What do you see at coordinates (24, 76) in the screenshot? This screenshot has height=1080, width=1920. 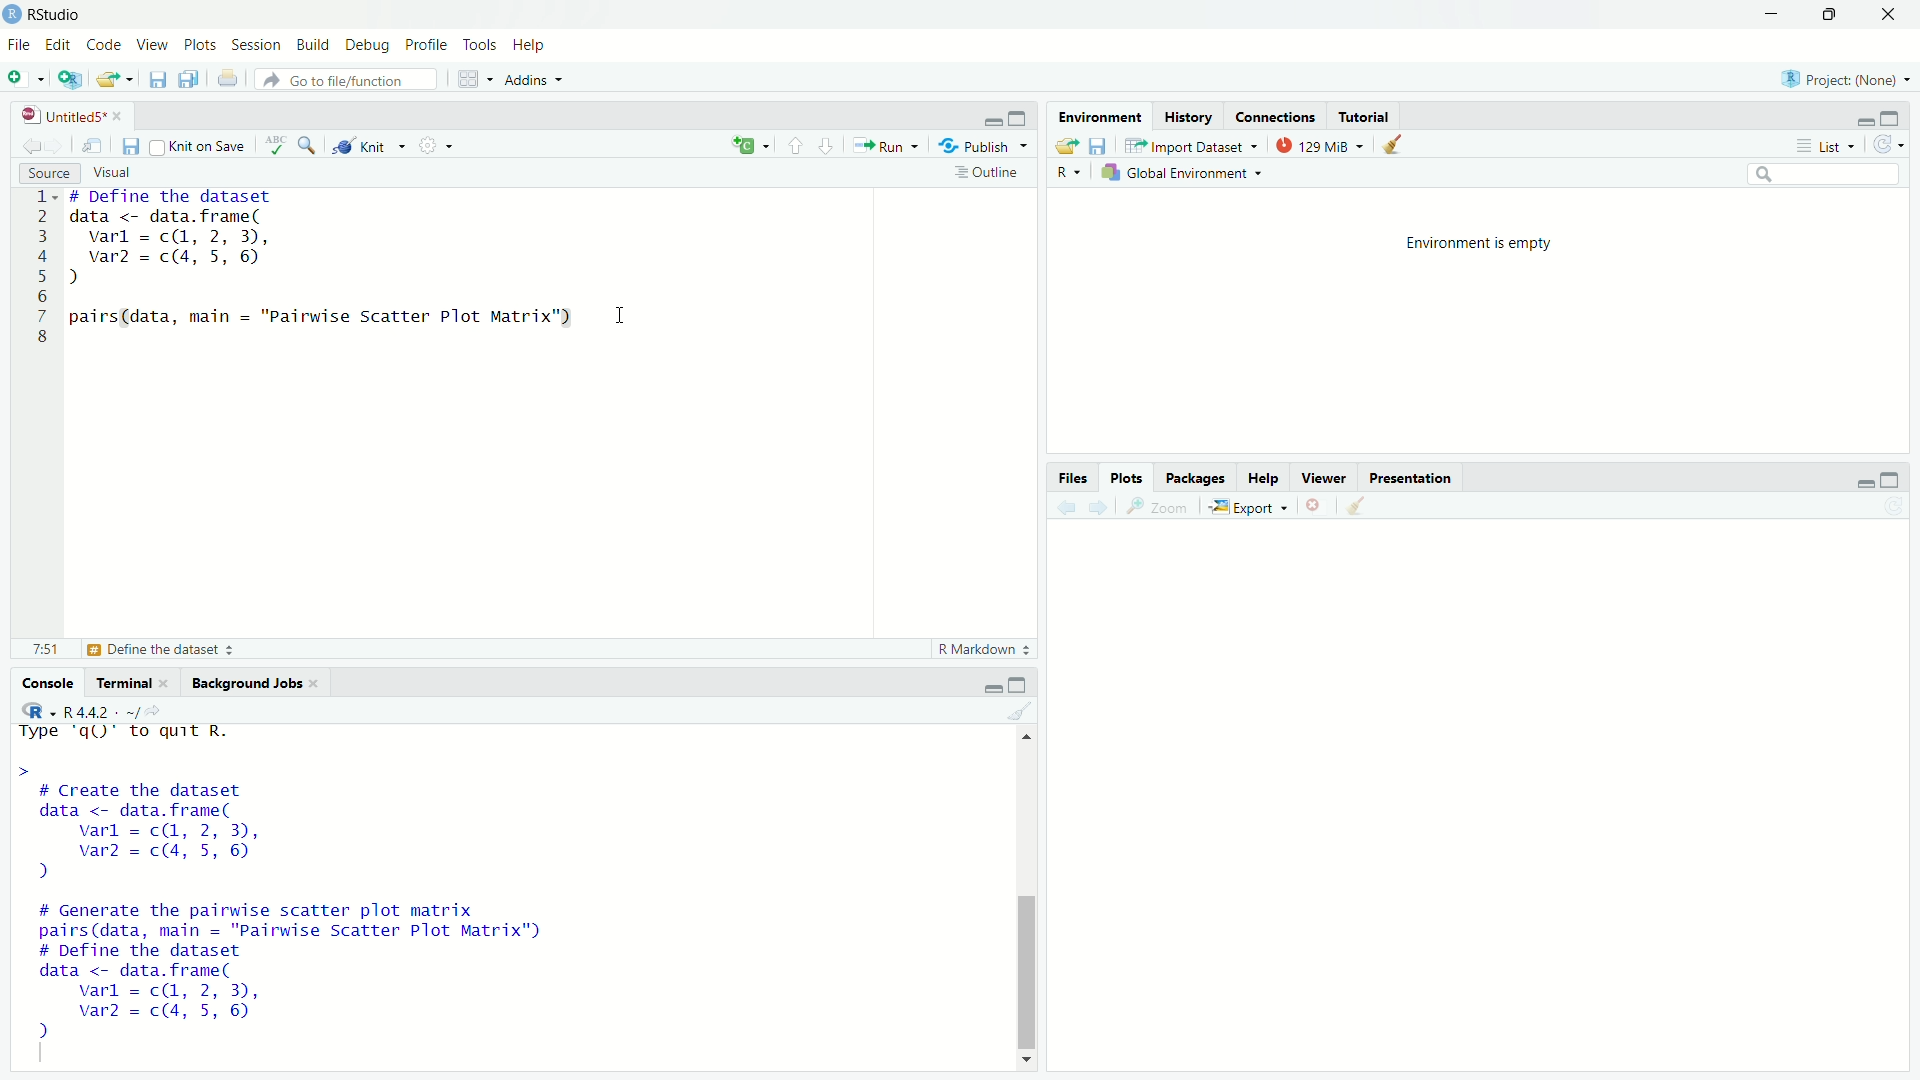 I see `New File` at bounding box center [24, 76].